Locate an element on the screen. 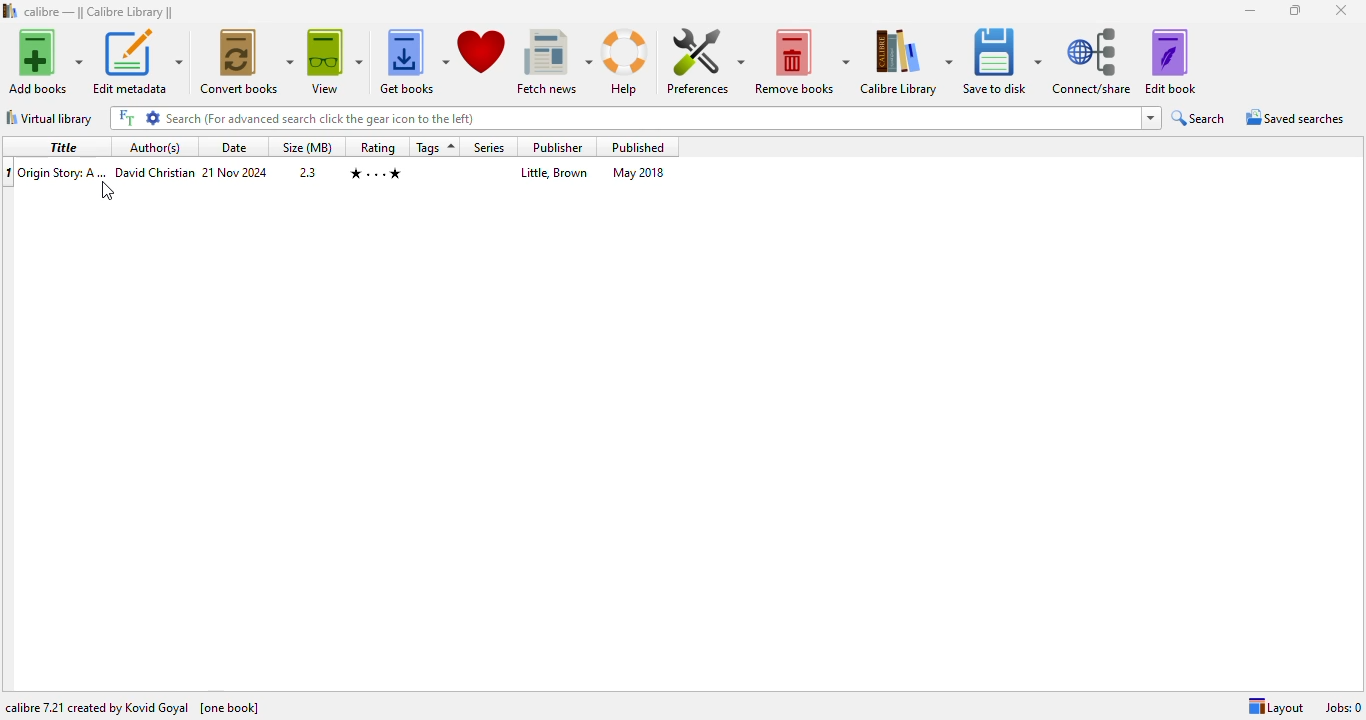  donate to support calibre is located at coordinates (482, 52).